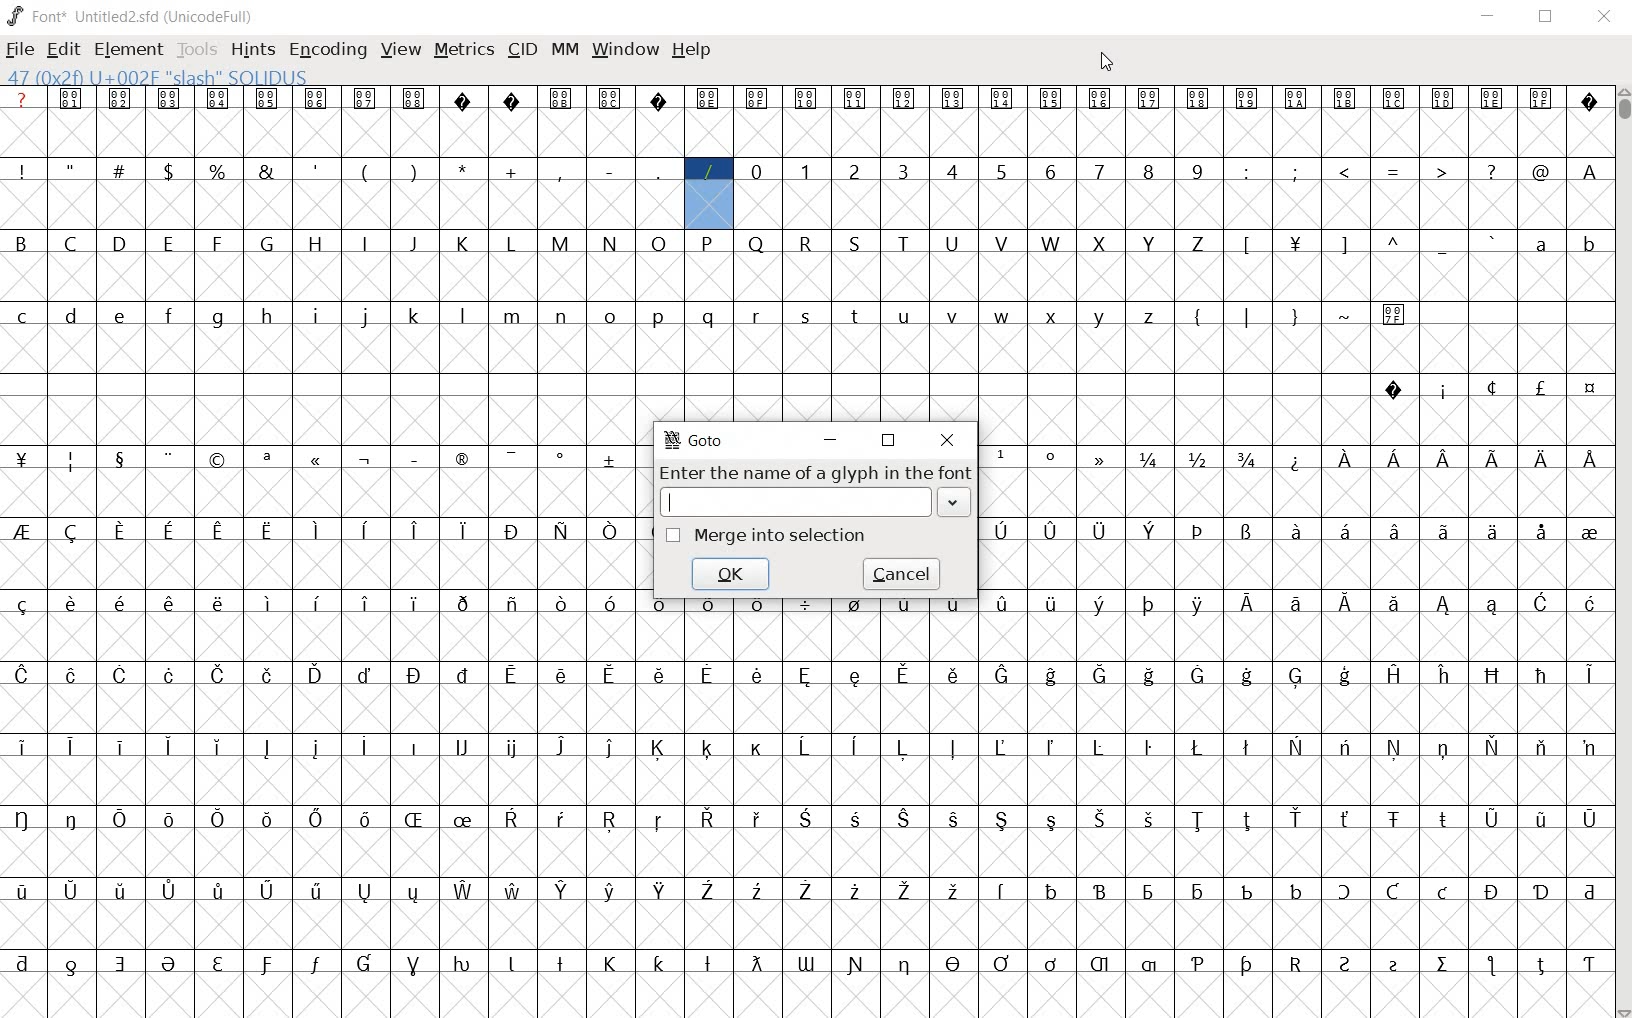 This screenshot has width=1632, height=1018. Describe the element at coordinates (560, 531) in the screenshot. I see `glyph` at that location.